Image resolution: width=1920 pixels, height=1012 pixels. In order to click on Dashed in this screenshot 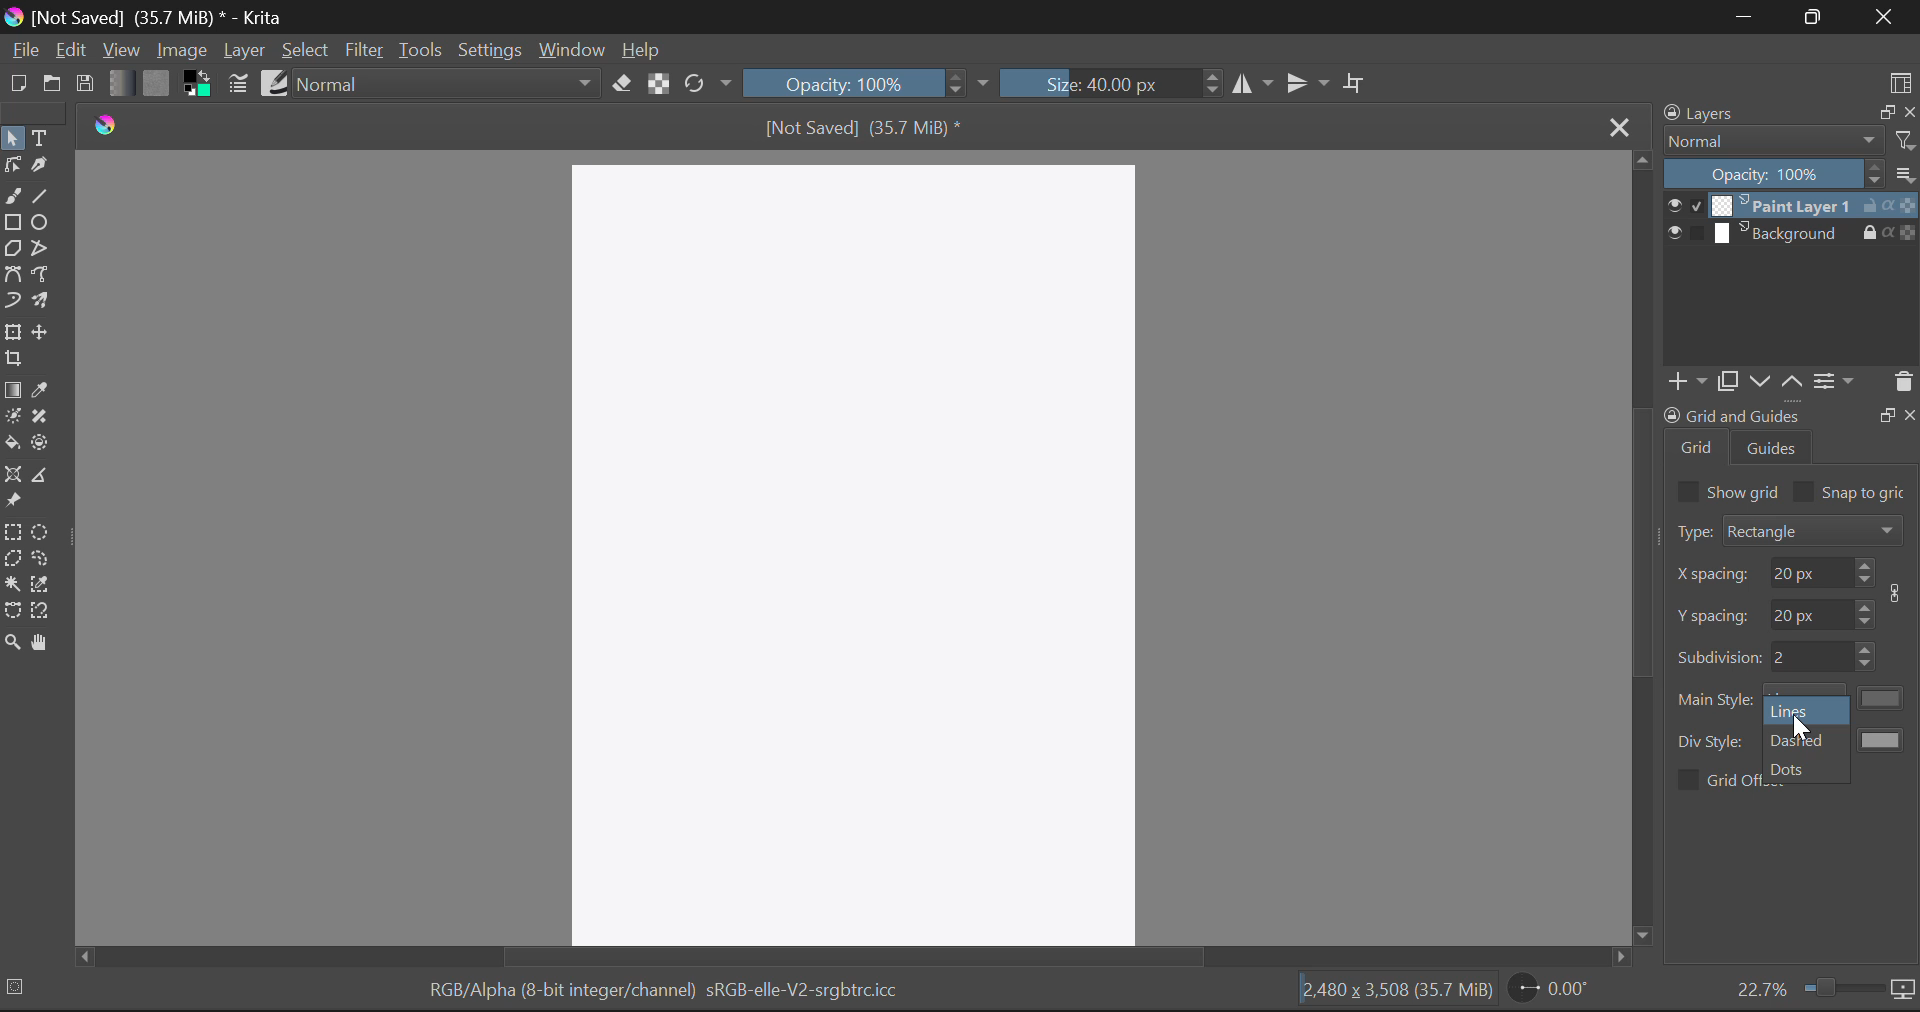, I will do `click(1800, 740)`.